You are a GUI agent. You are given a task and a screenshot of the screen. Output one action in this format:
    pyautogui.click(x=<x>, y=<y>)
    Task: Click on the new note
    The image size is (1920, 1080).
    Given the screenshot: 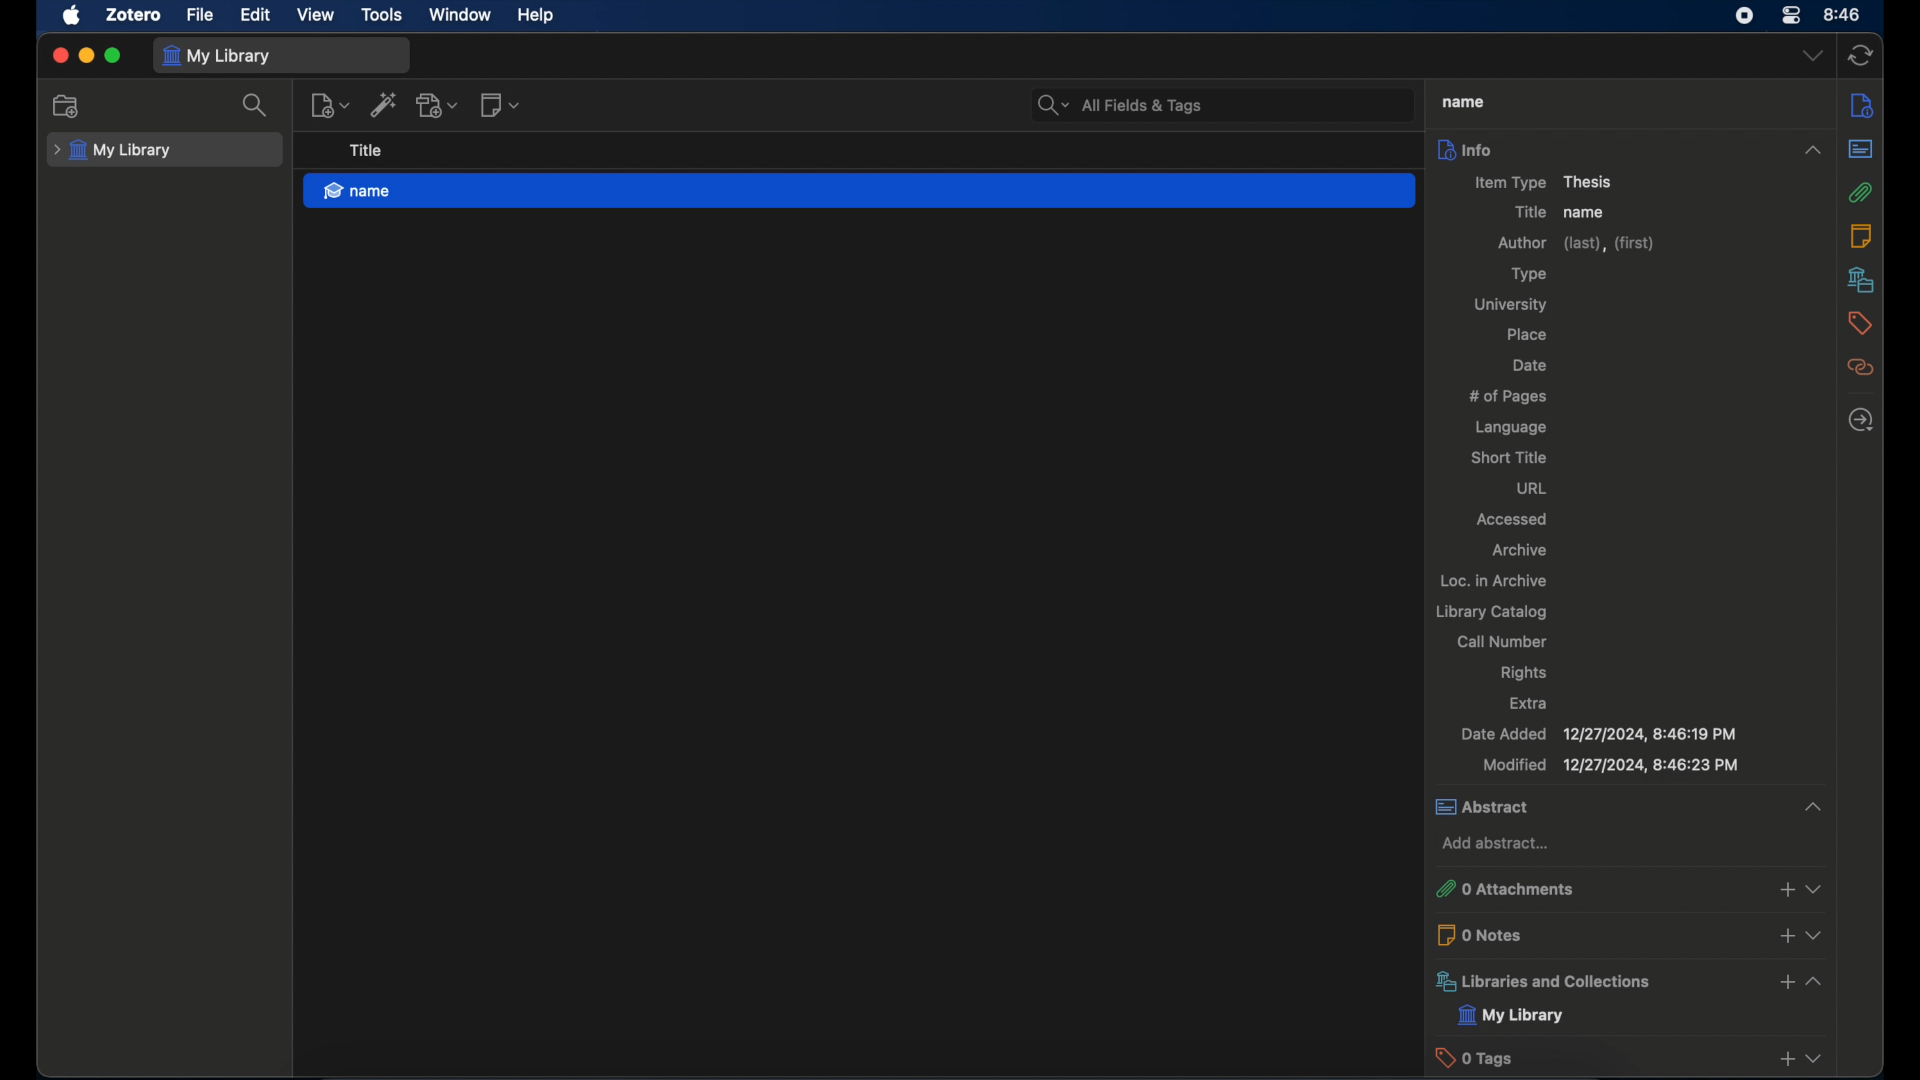 What is the action you would take?
    pyautogui.click(x=500, y=105)
    